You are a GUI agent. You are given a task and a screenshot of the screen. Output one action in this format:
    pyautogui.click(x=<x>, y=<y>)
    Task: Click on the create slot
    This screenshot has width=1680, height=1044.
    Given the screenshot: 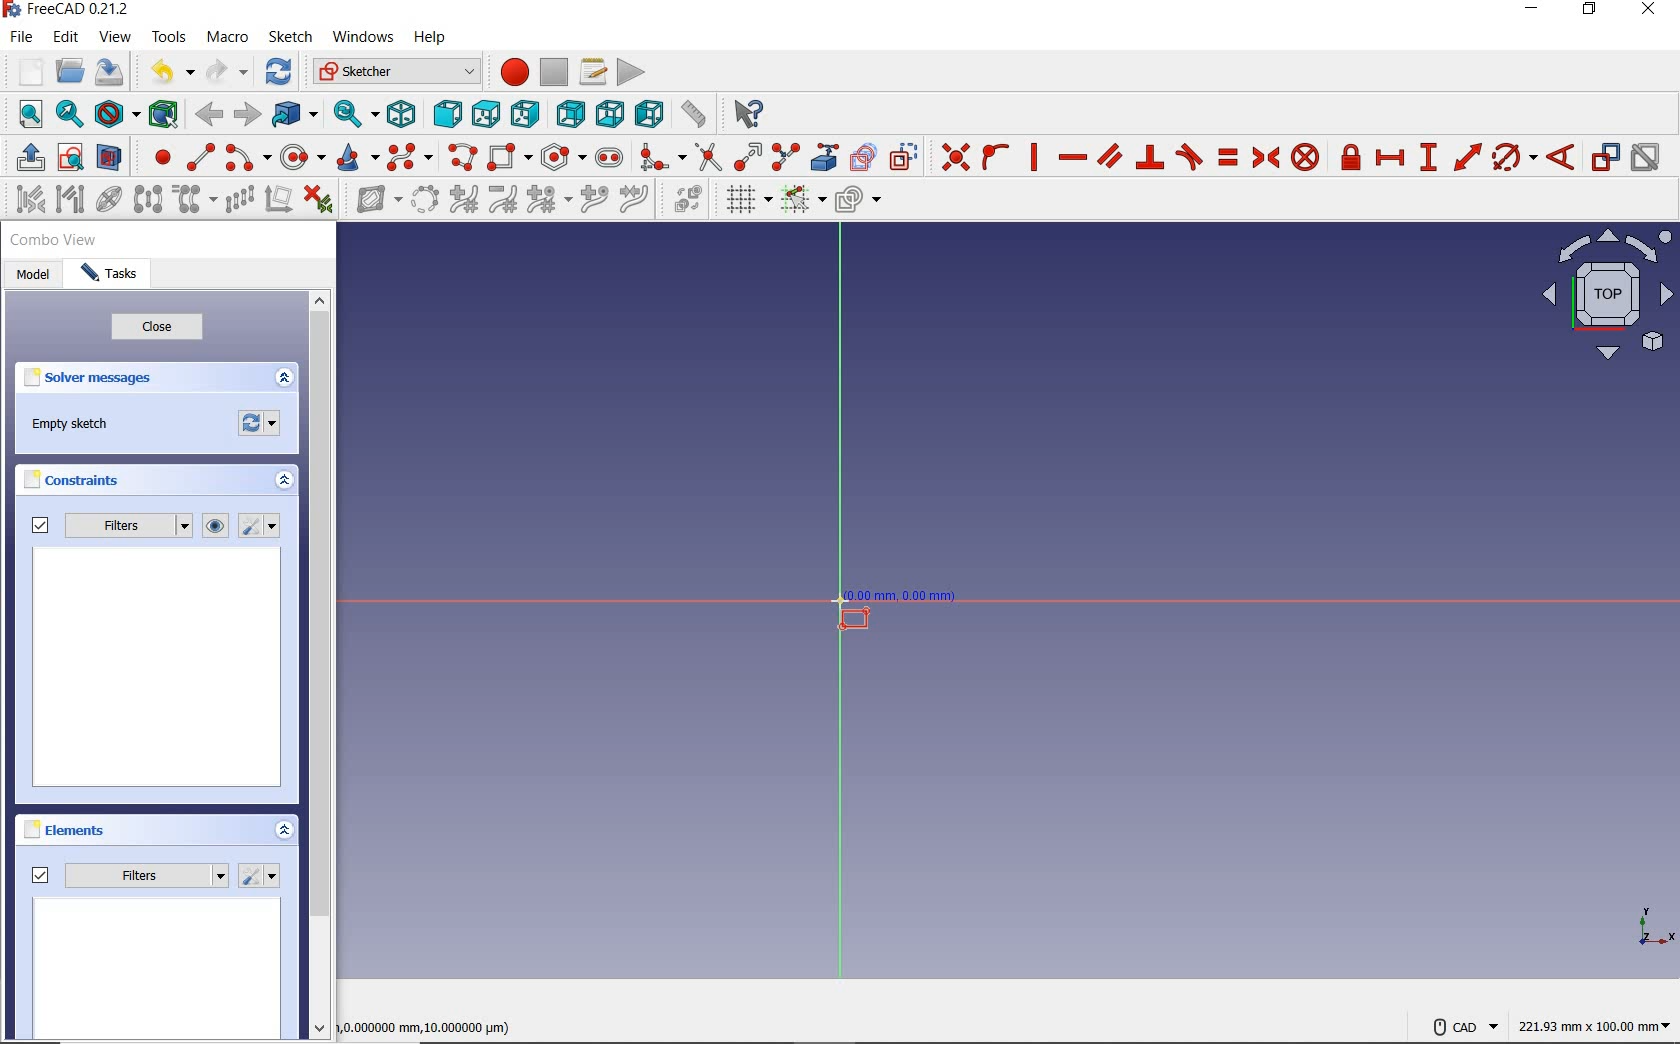 What is the action you would take?
    pyautogui.click(x=610, y=156)
    